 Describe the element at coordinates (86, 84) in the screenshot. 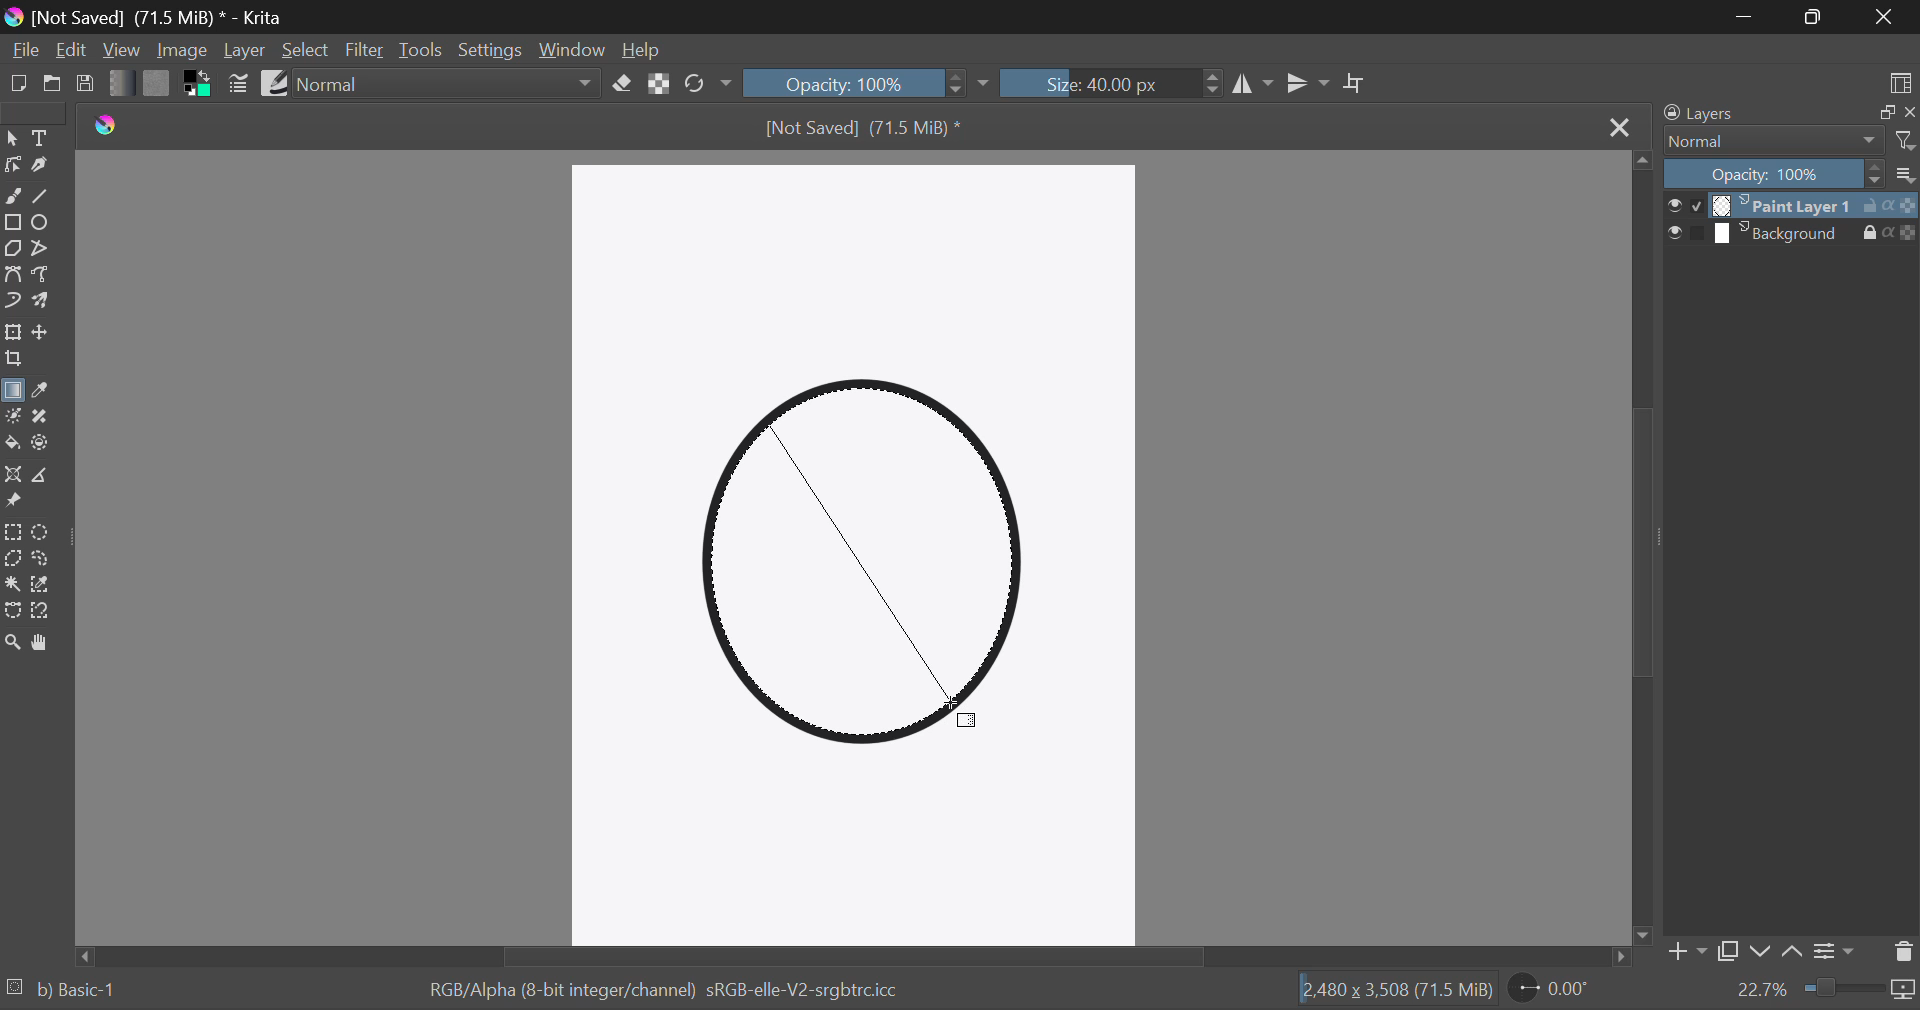

I see `Save` at that location.